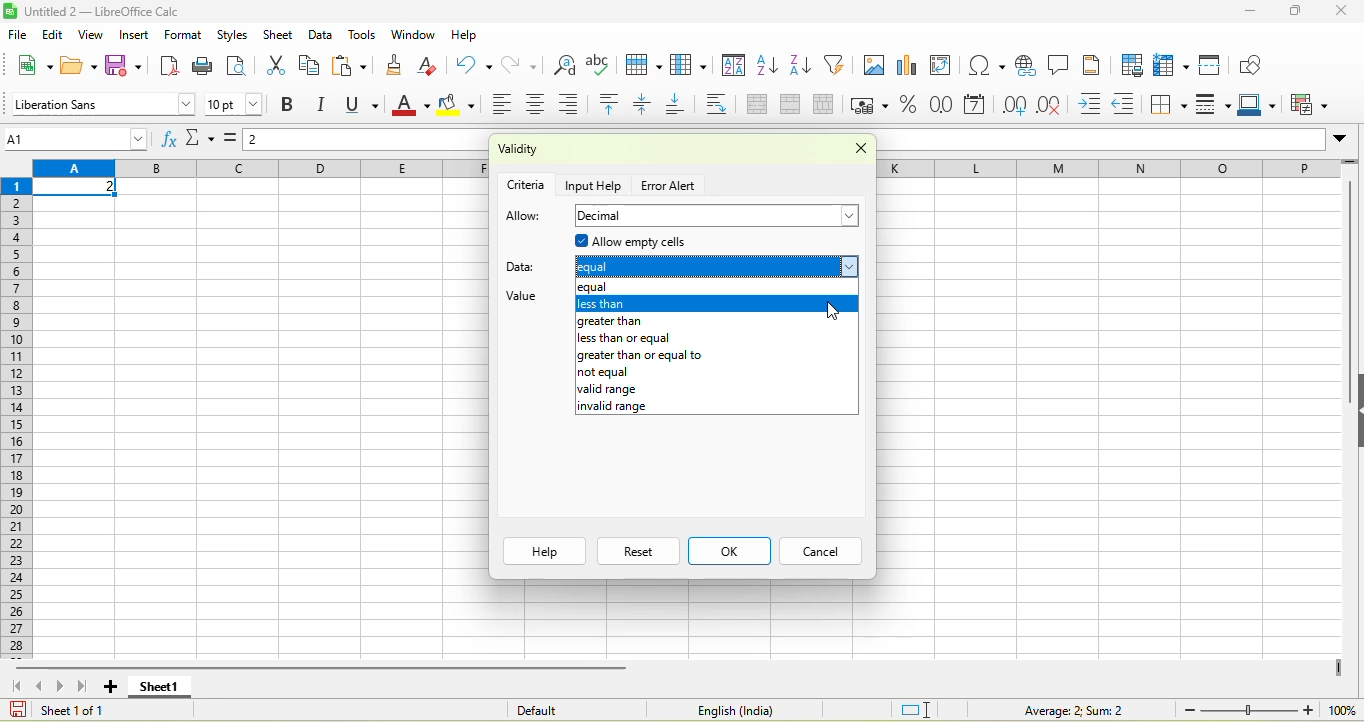 Image resolution: width=1364 pixels, height=722 pixels. Describe the element at coordinates (796, 106) in the screenshot. I see `merge` at that location.